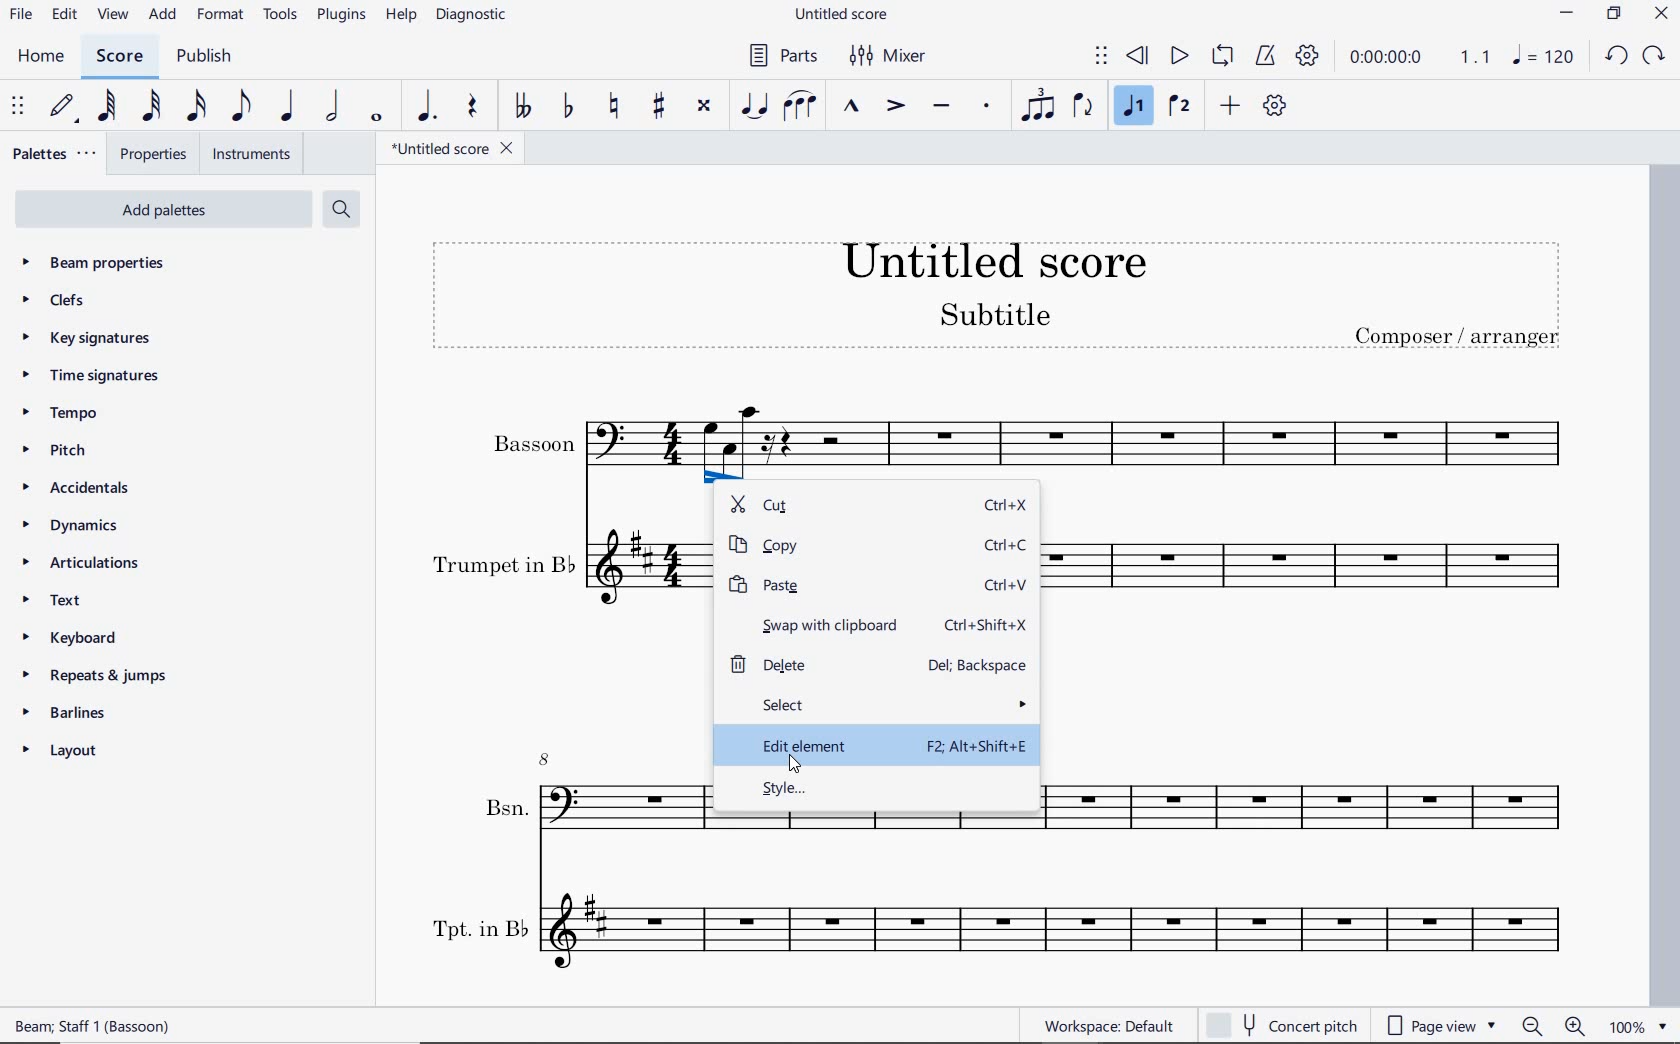  Describe the element at coordinates (894, 746) in the screenshot. I see `edit element` at that location.